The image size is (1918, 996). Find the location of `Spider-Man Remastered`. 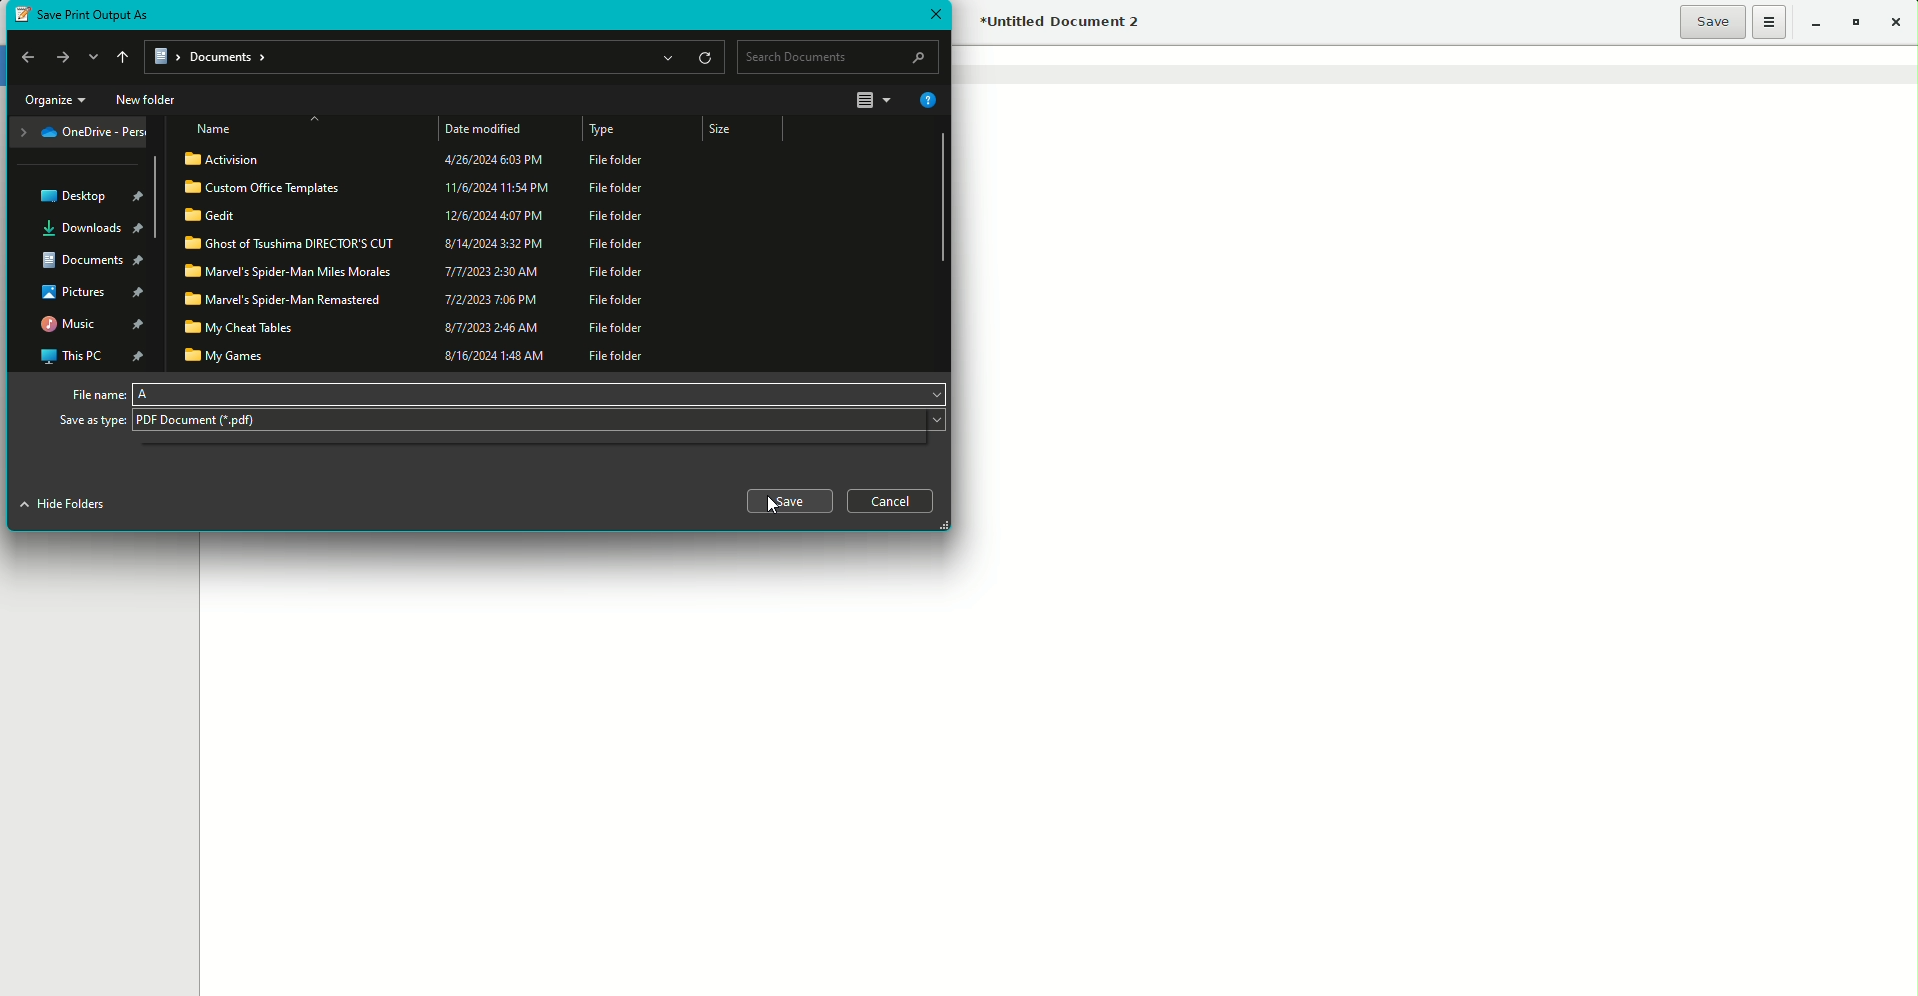

Spider-Man Remastered is located at coordinates (416, 298).